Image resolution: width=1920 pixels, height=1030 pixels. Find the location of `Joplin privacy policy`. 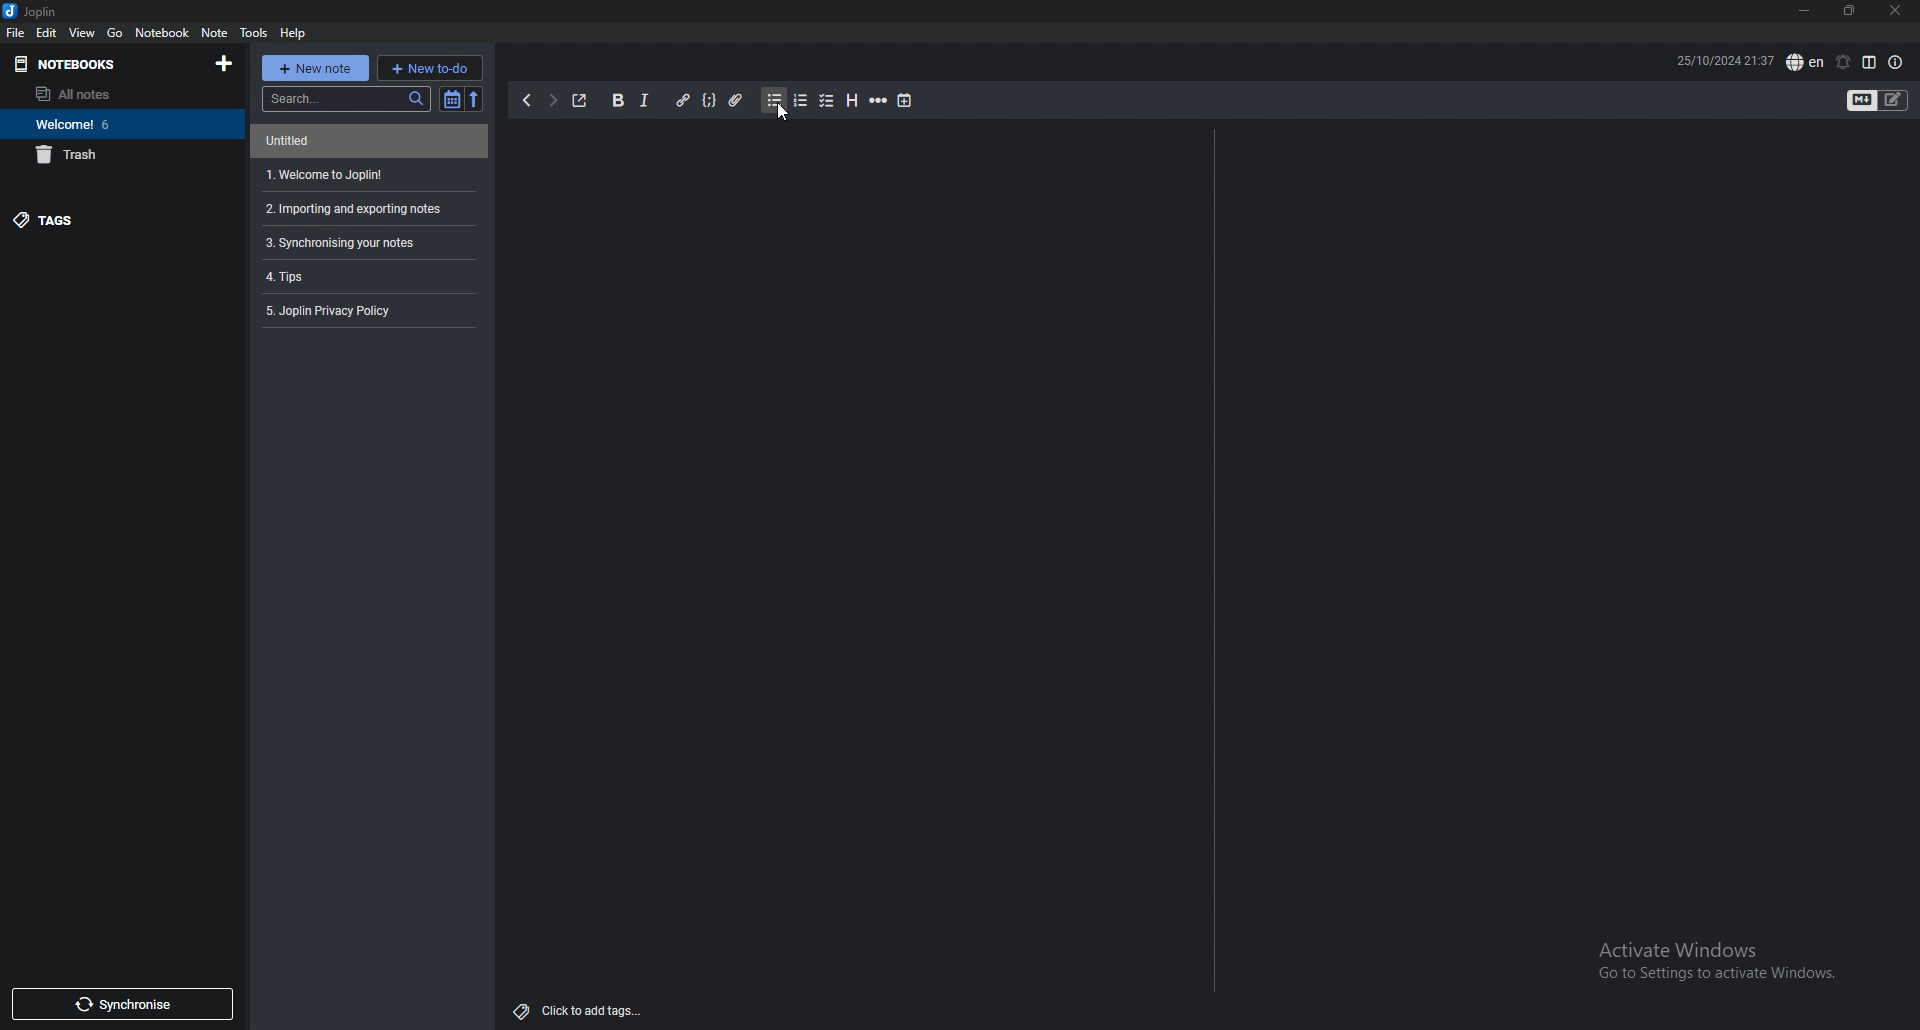

Joplin privacy policy is located at coordinates (338, 308).